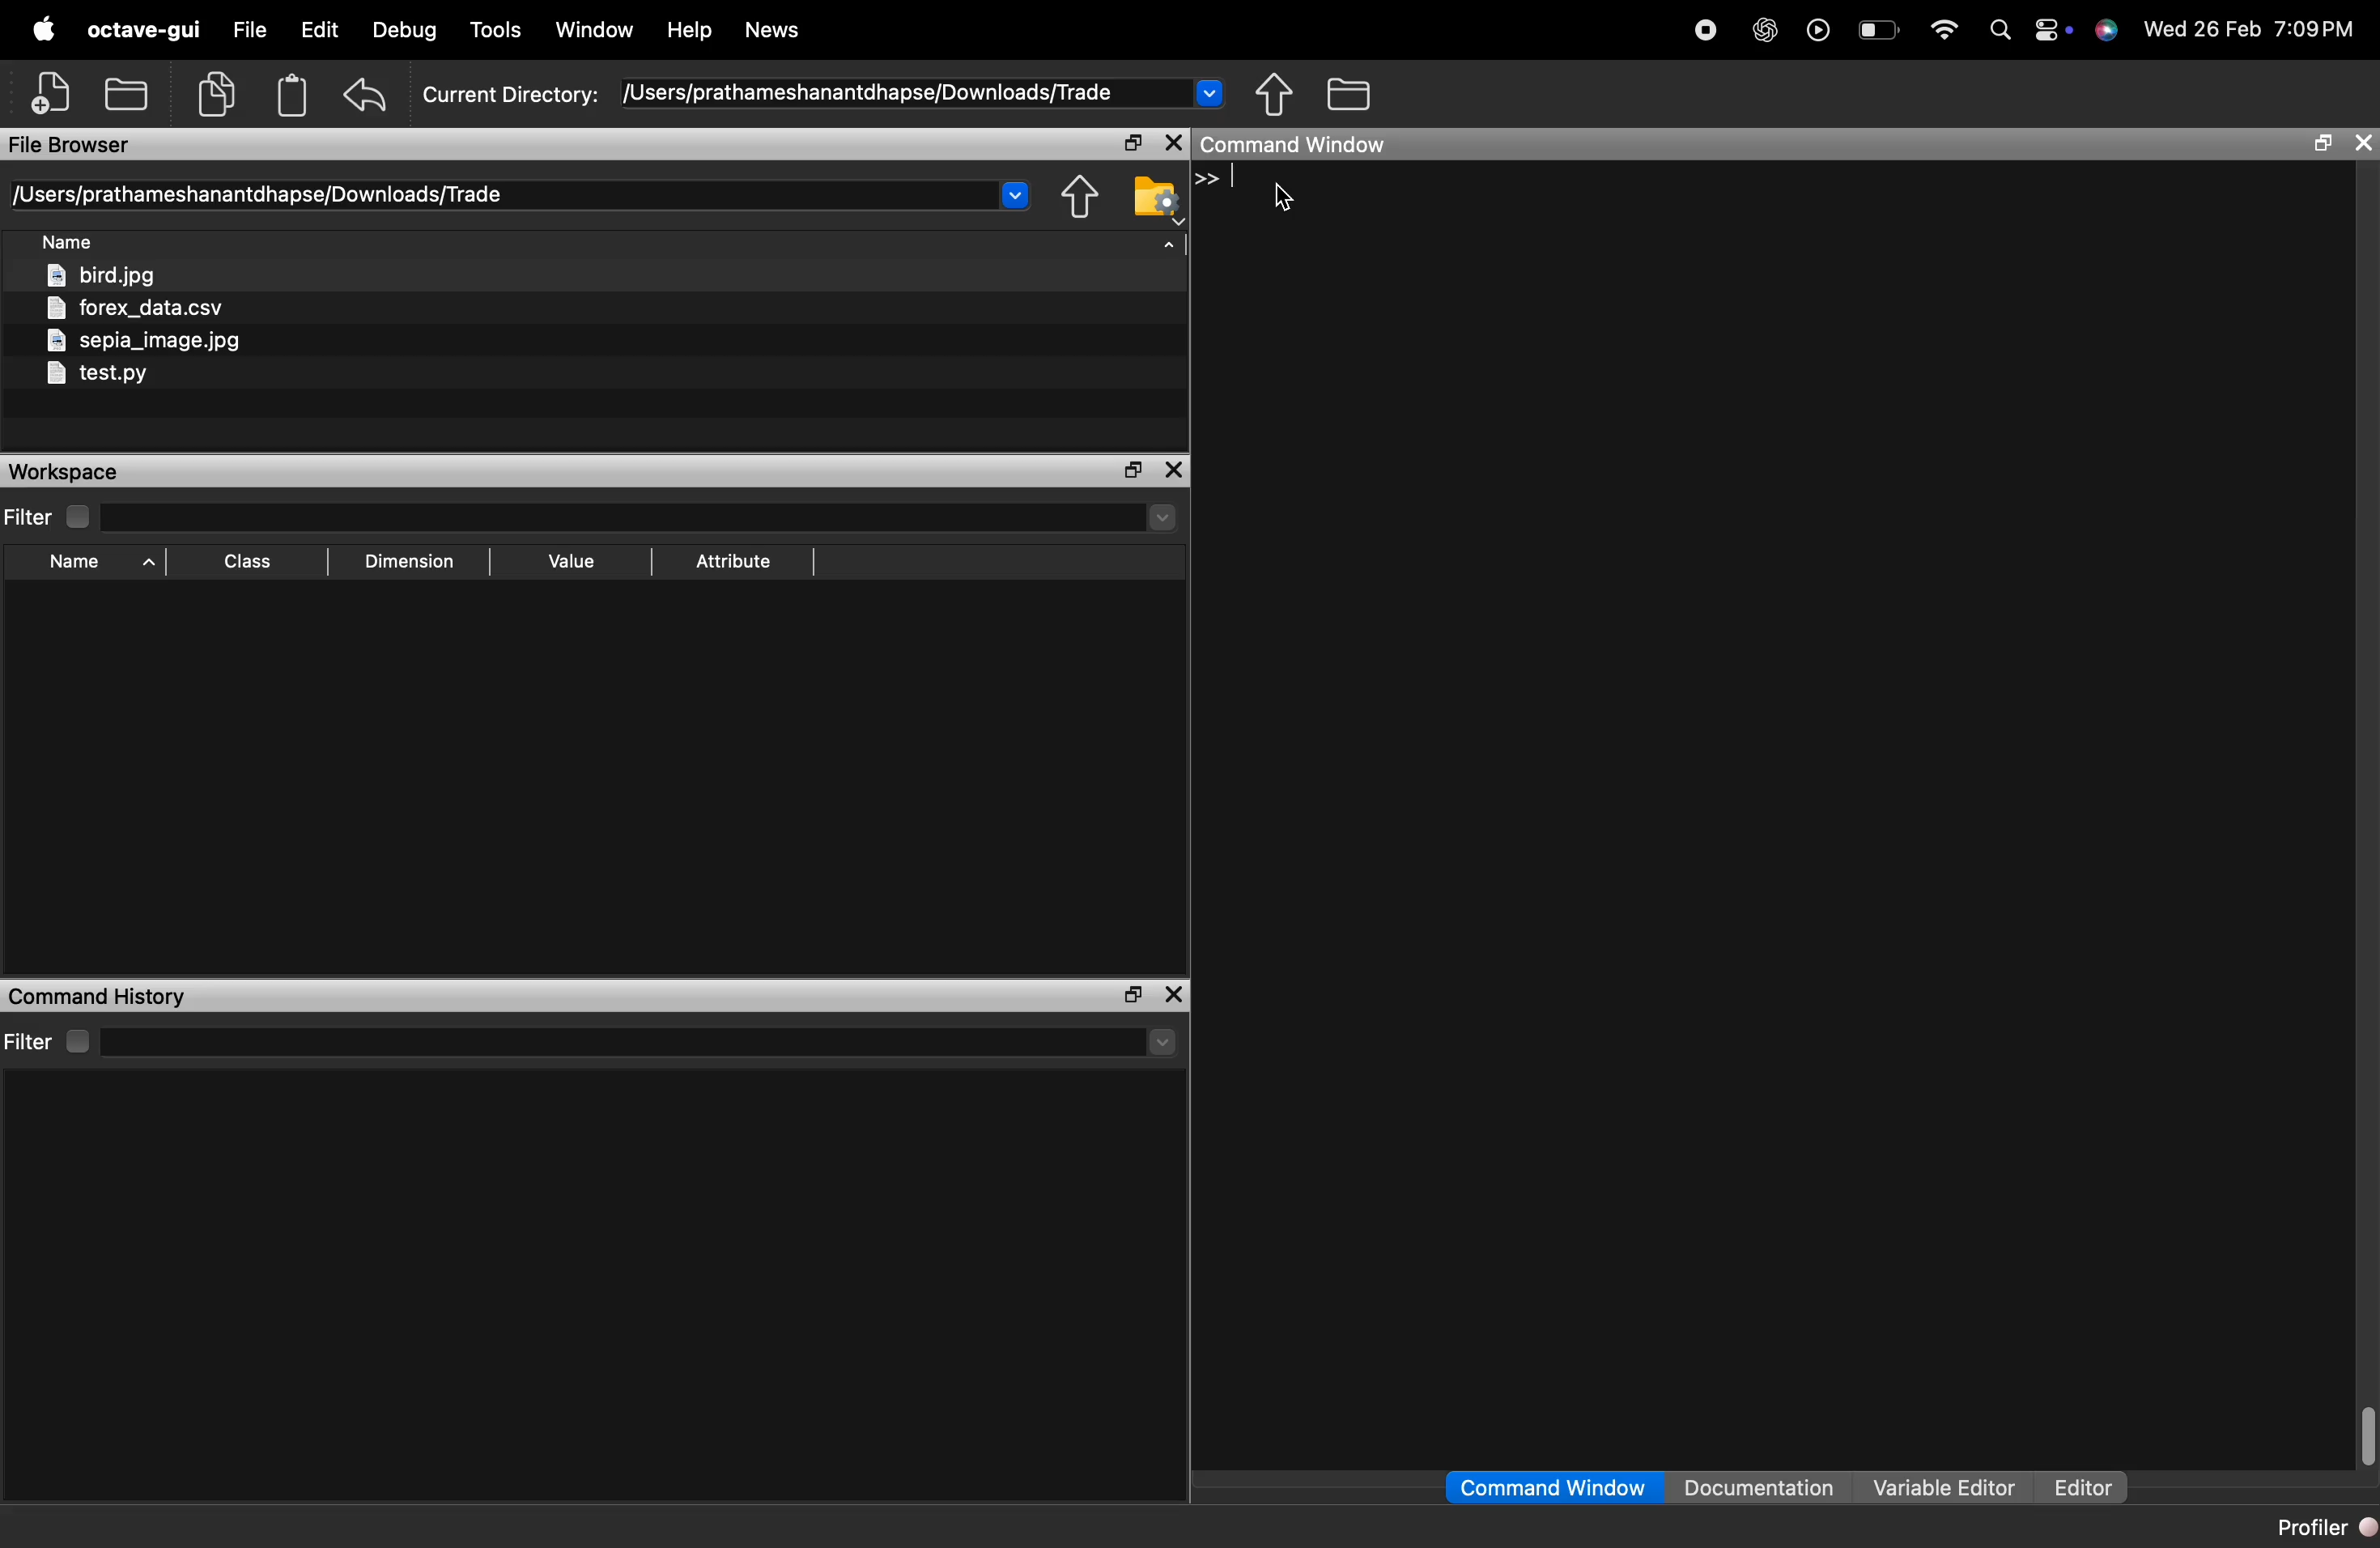 The height and width of the screenshot is (1548, 2380). Describe the element at coordinates (2002, 32) in the screenshot. I see `search` at that location.